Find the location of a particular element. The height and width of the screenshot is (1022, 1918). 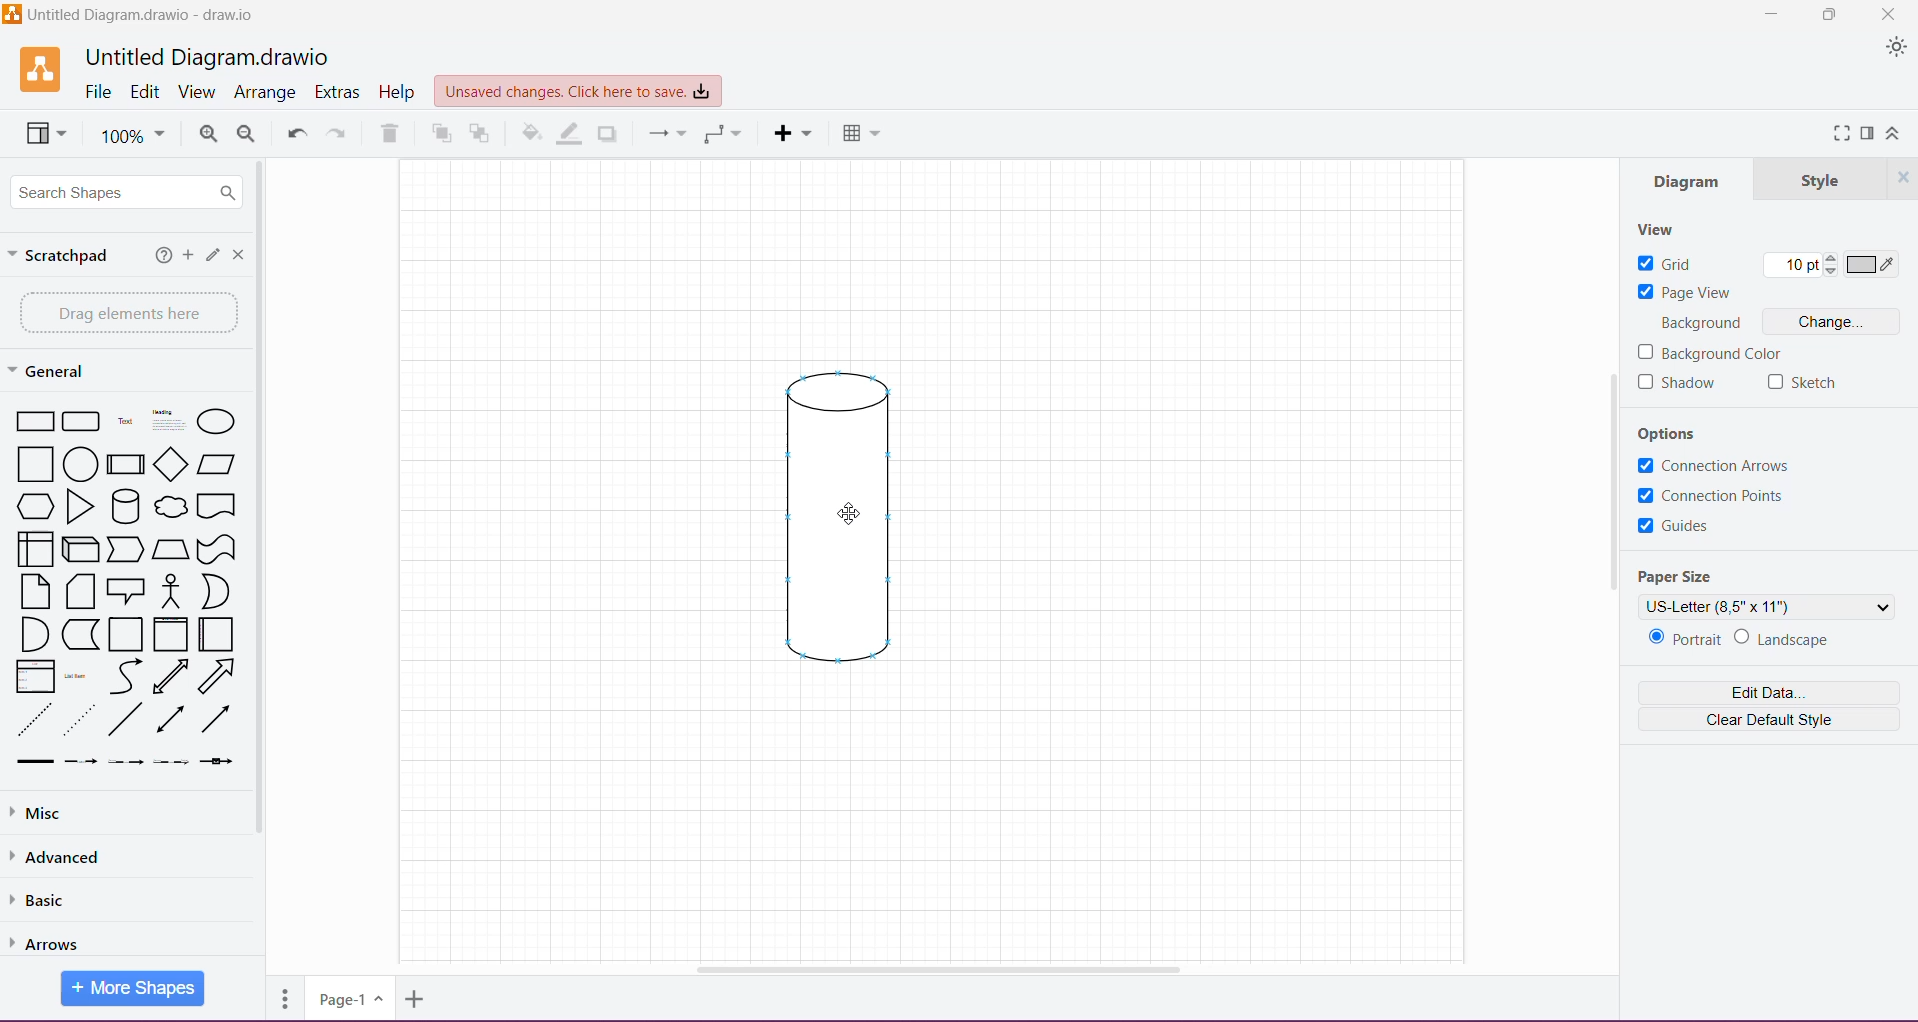

To Back is located at coordinates (484, 133).